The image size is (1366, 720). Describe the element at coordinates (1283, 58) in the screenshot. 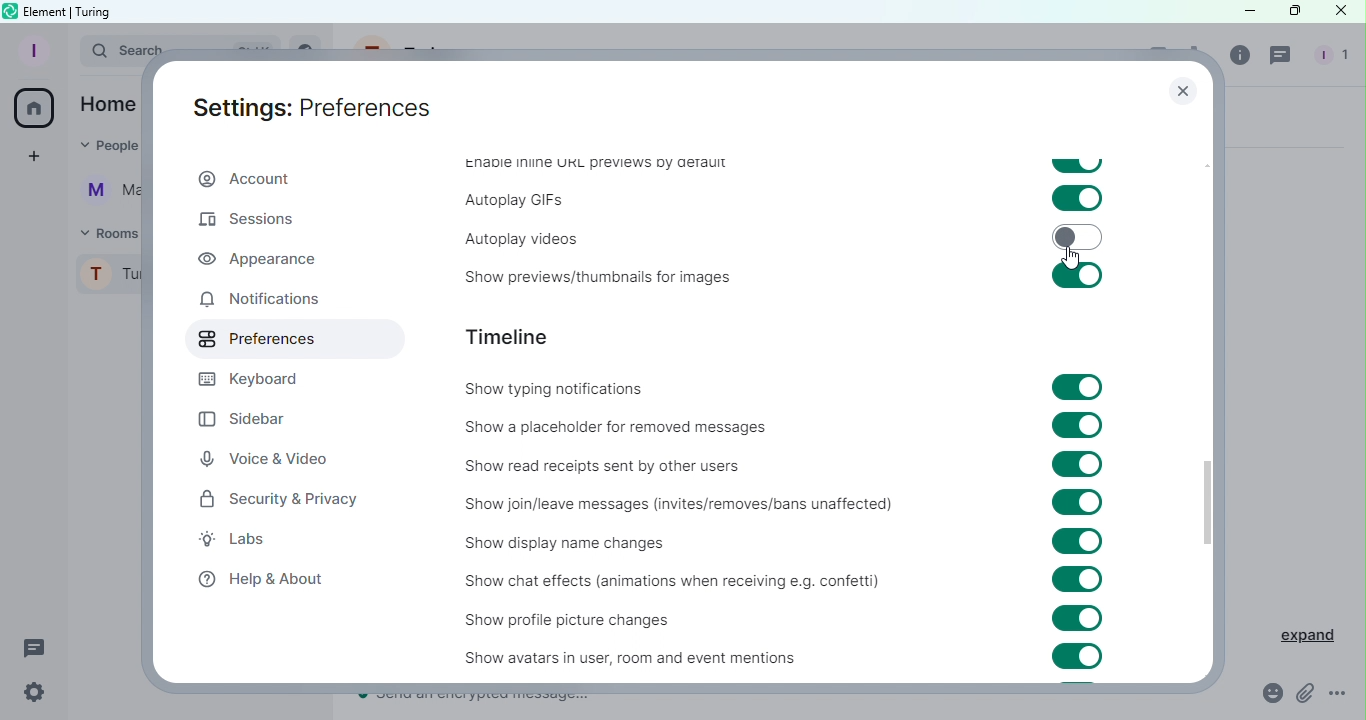

I see `Threads` at that location.